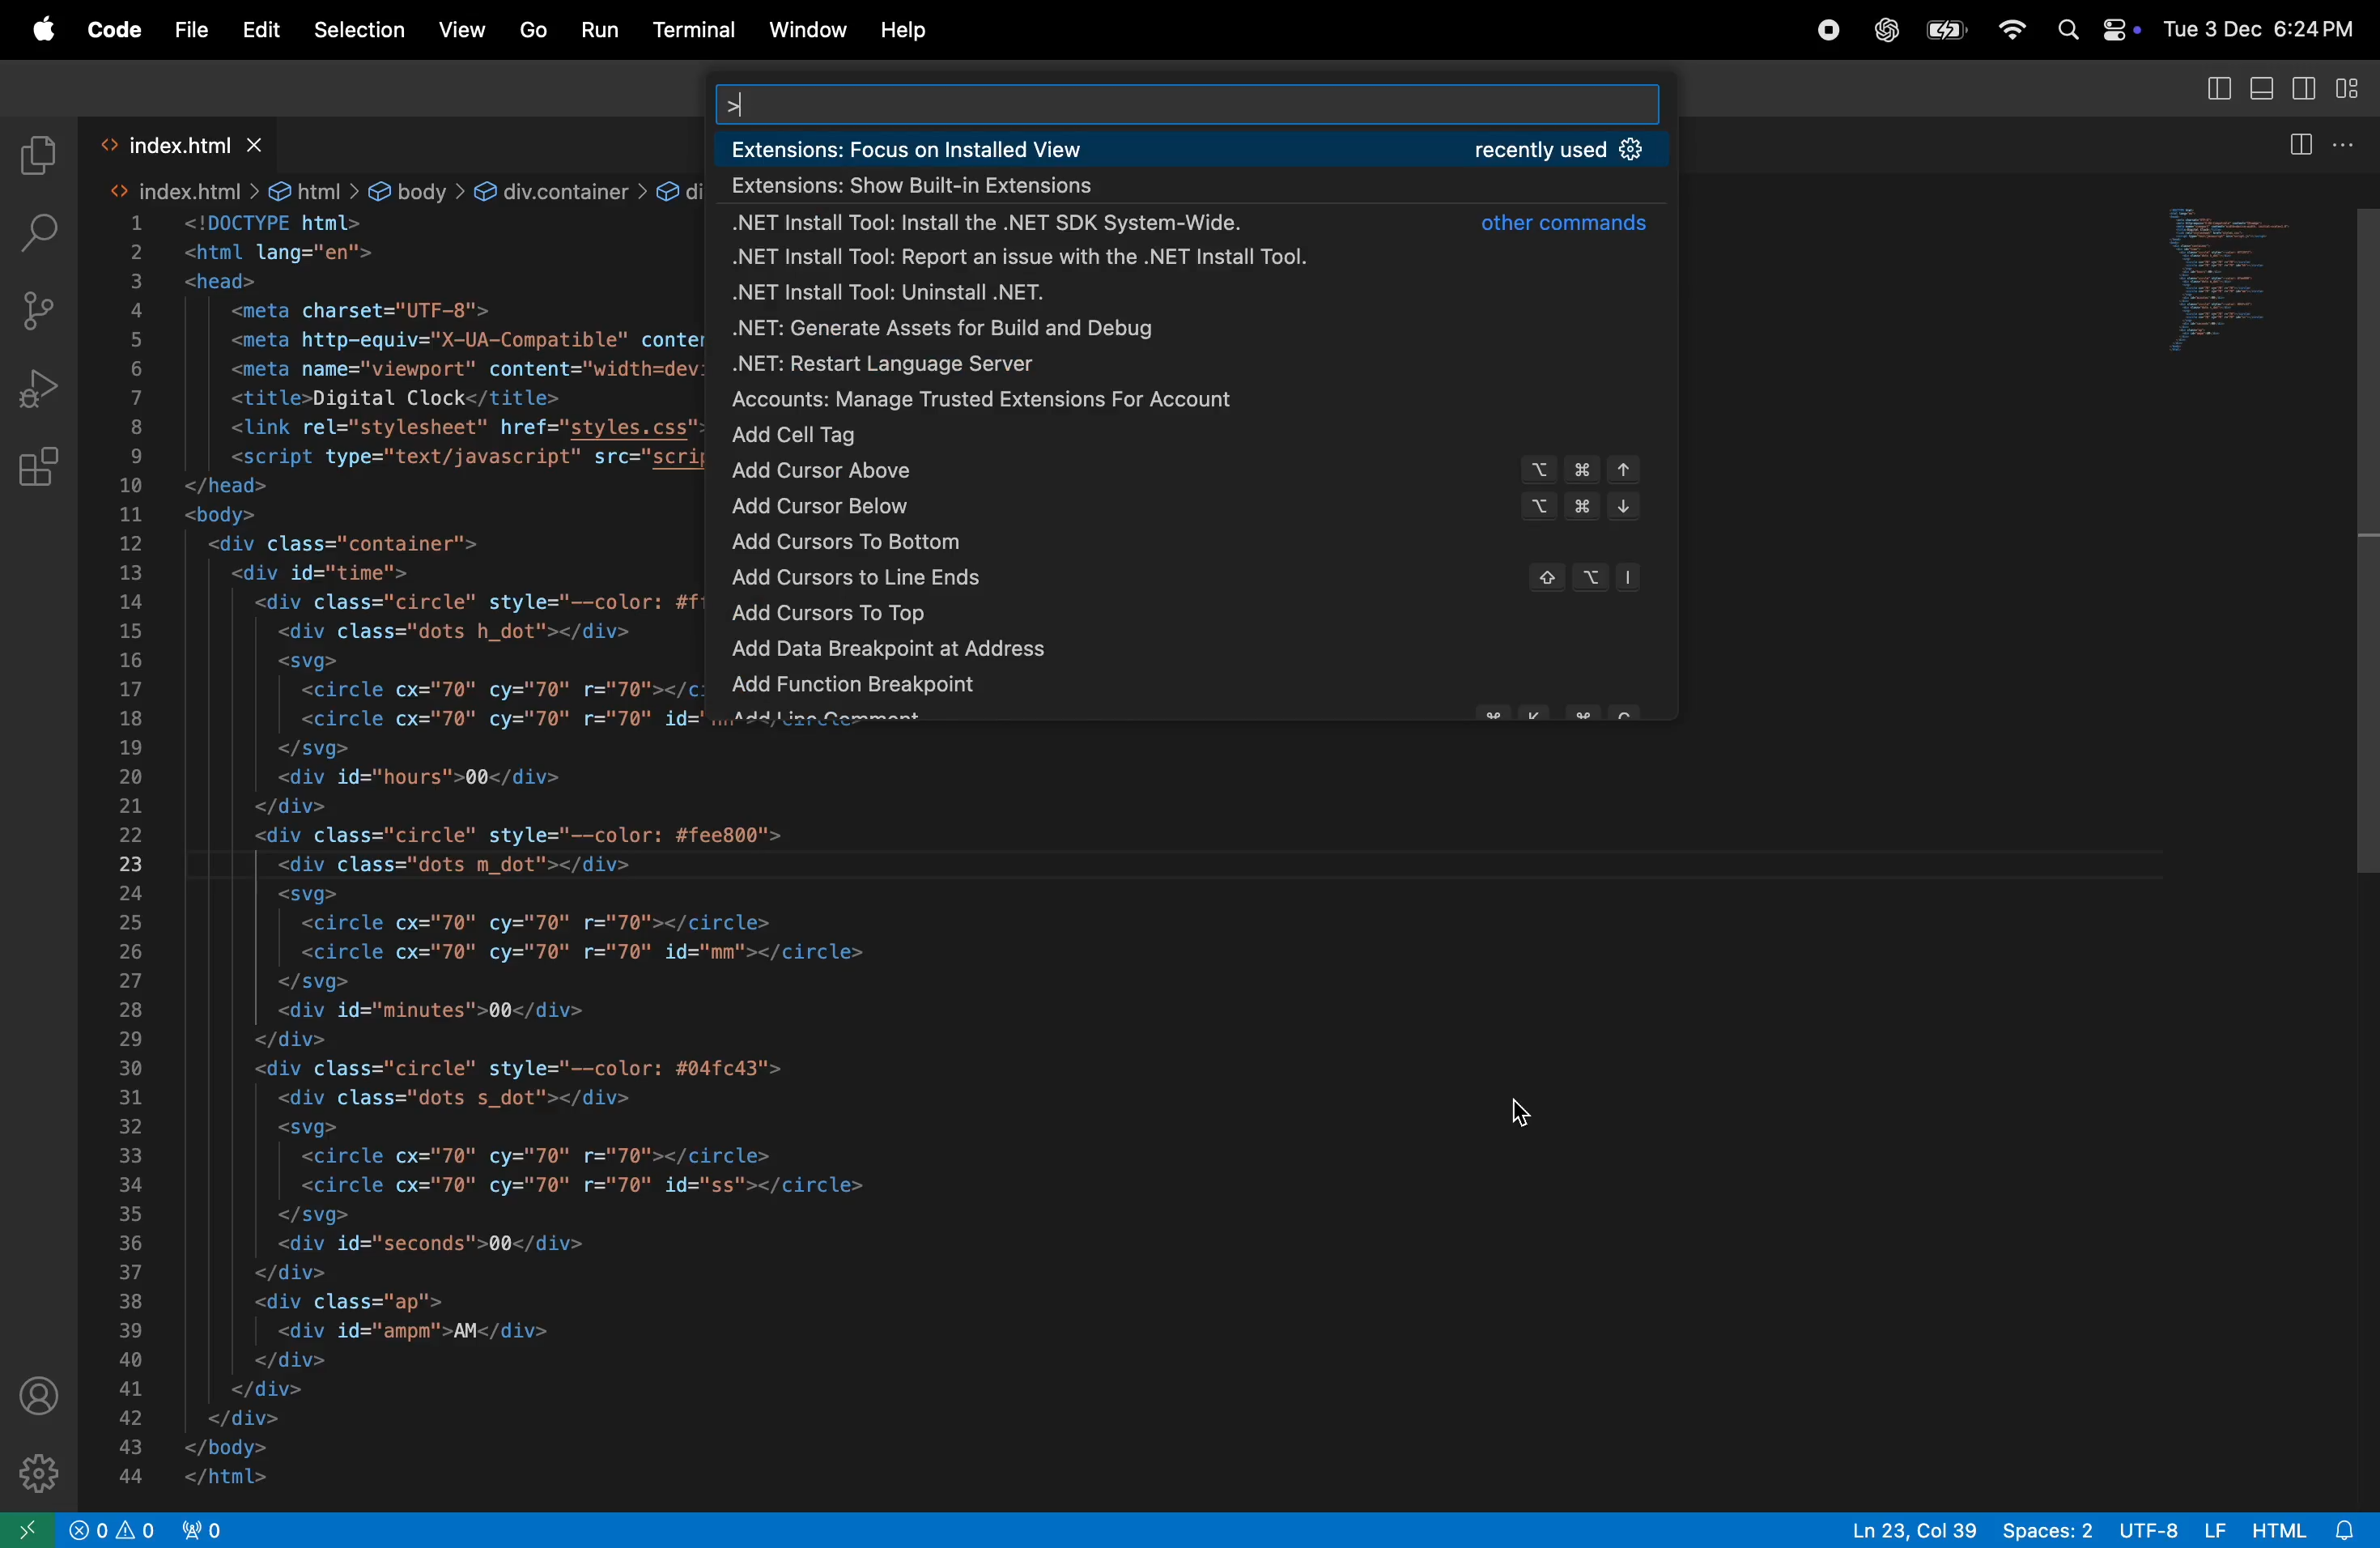  What do you see at coordinates (1826, 31) in the screenshot?
I see `record` at bounding box center [1826, 31].